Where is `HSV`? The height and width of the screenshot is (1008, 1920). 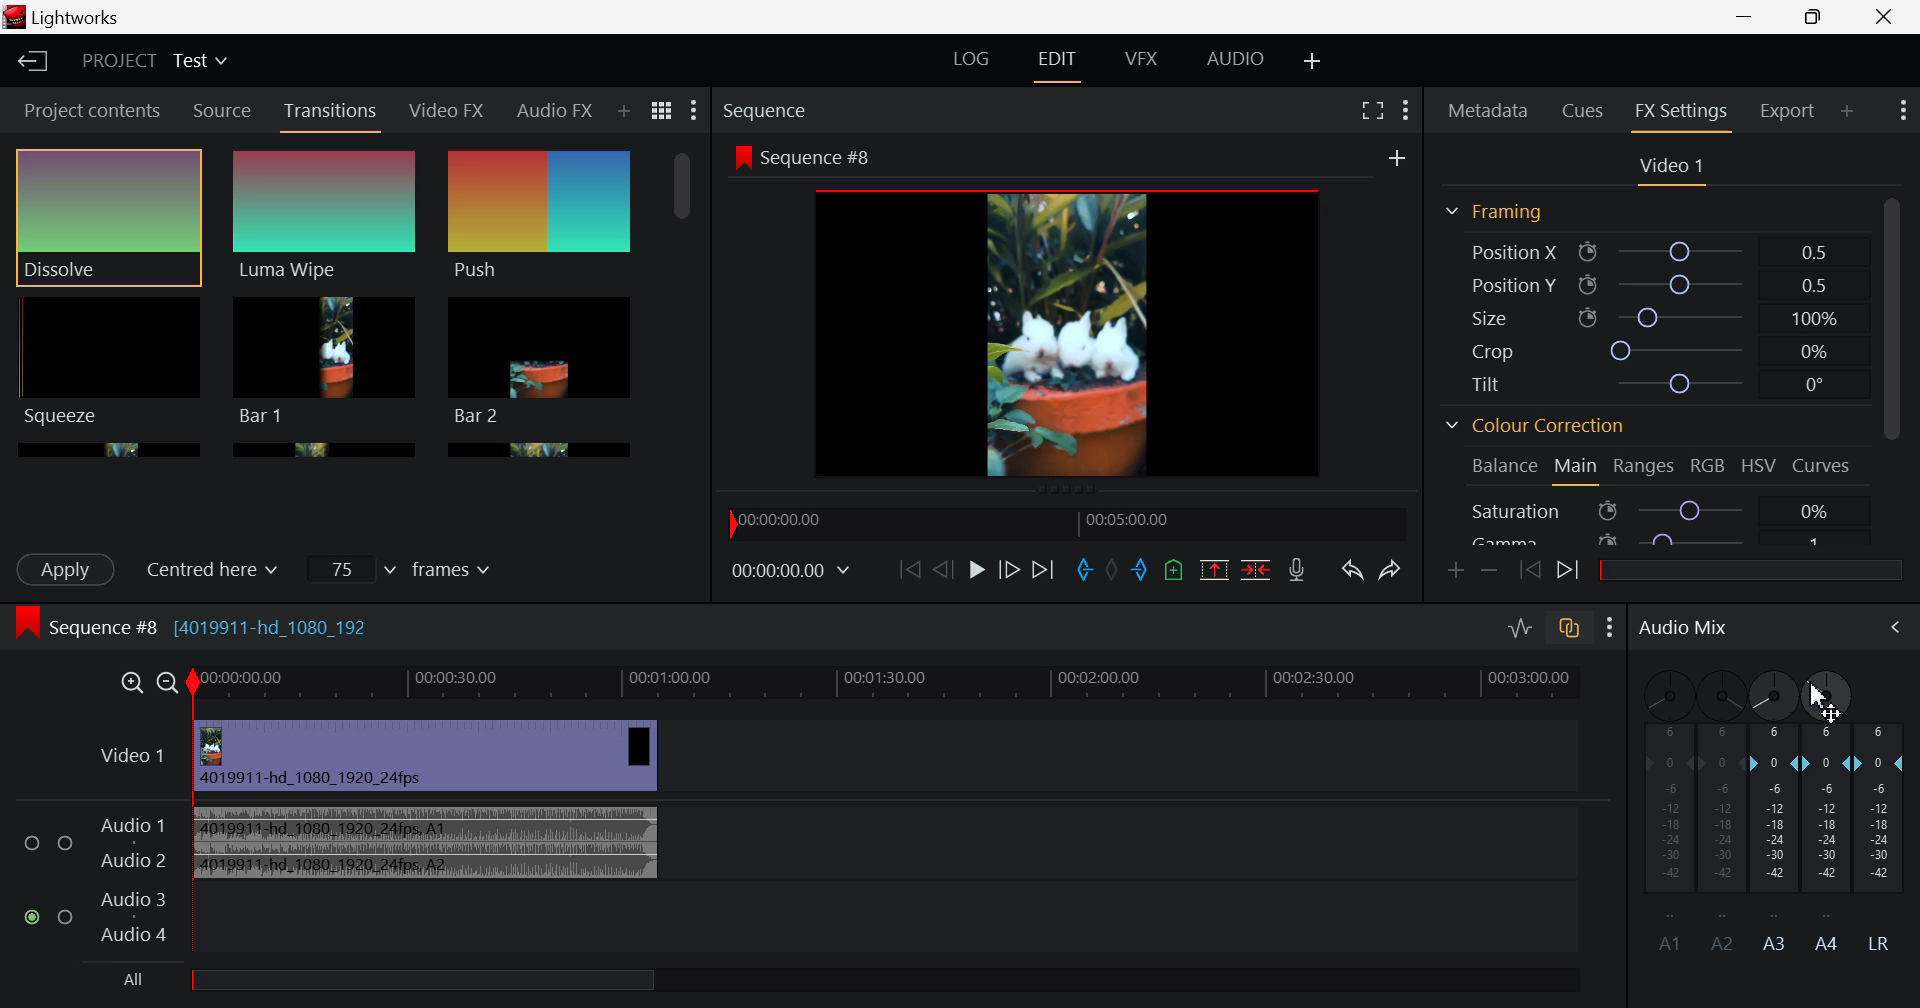
HSV is located at coordinates (1759, 469).